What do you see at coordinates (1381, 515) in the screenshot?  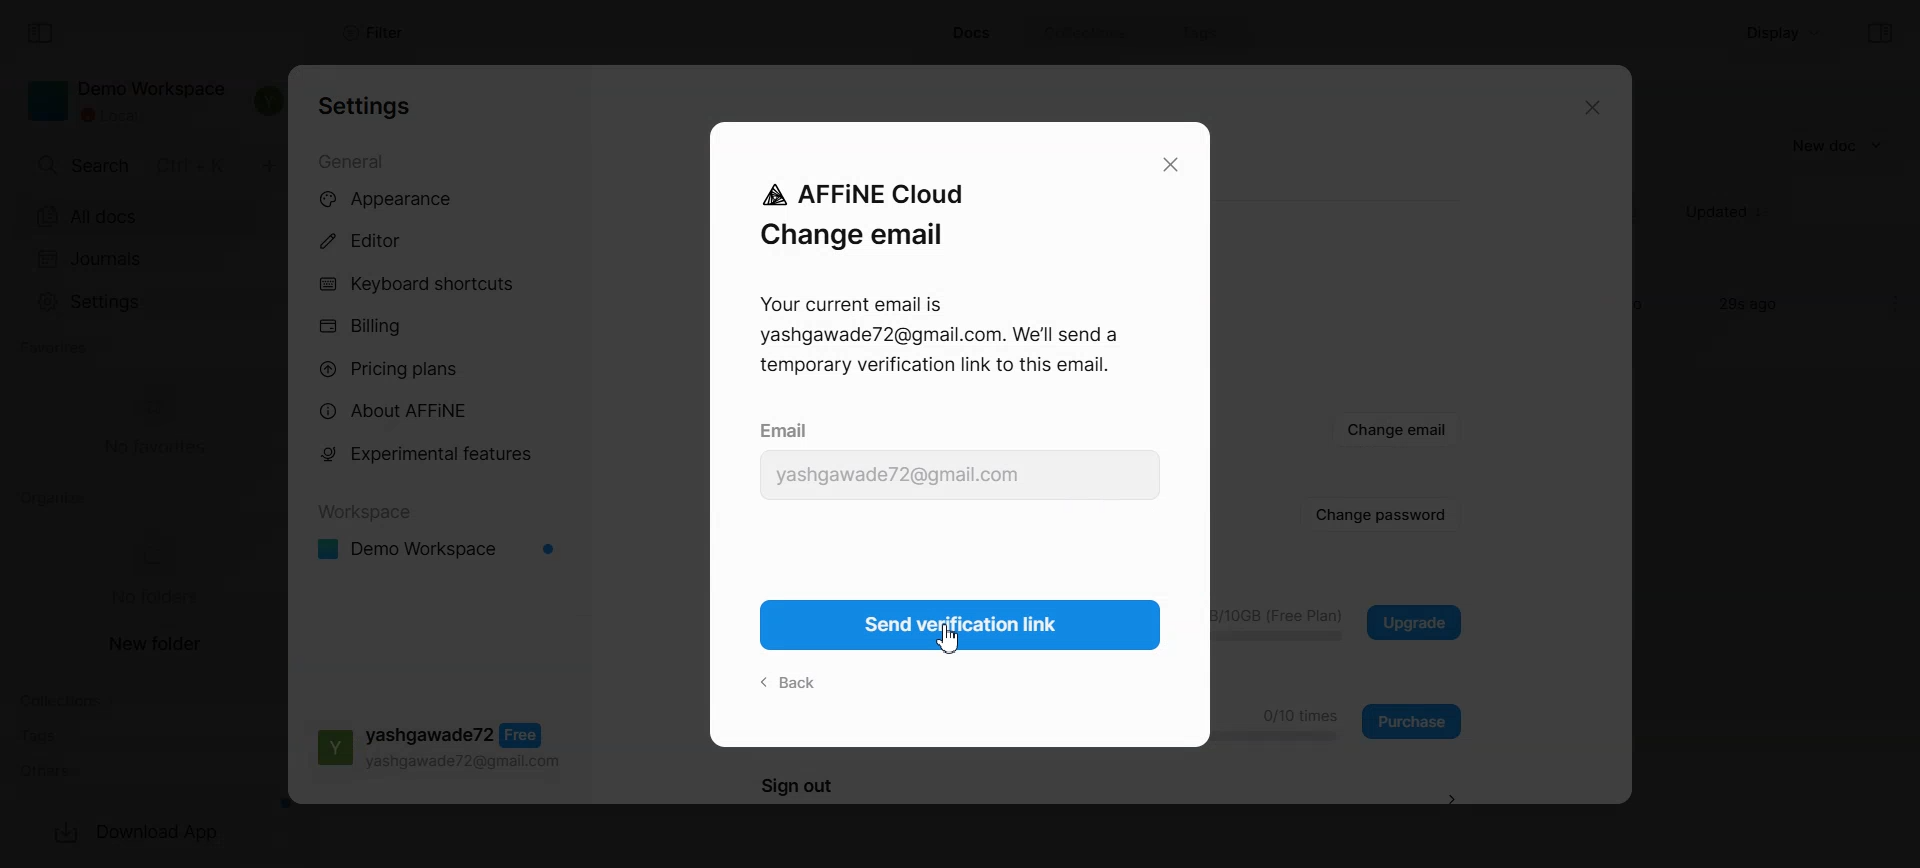 I see `Change password` at bounding box center [1381, 515].